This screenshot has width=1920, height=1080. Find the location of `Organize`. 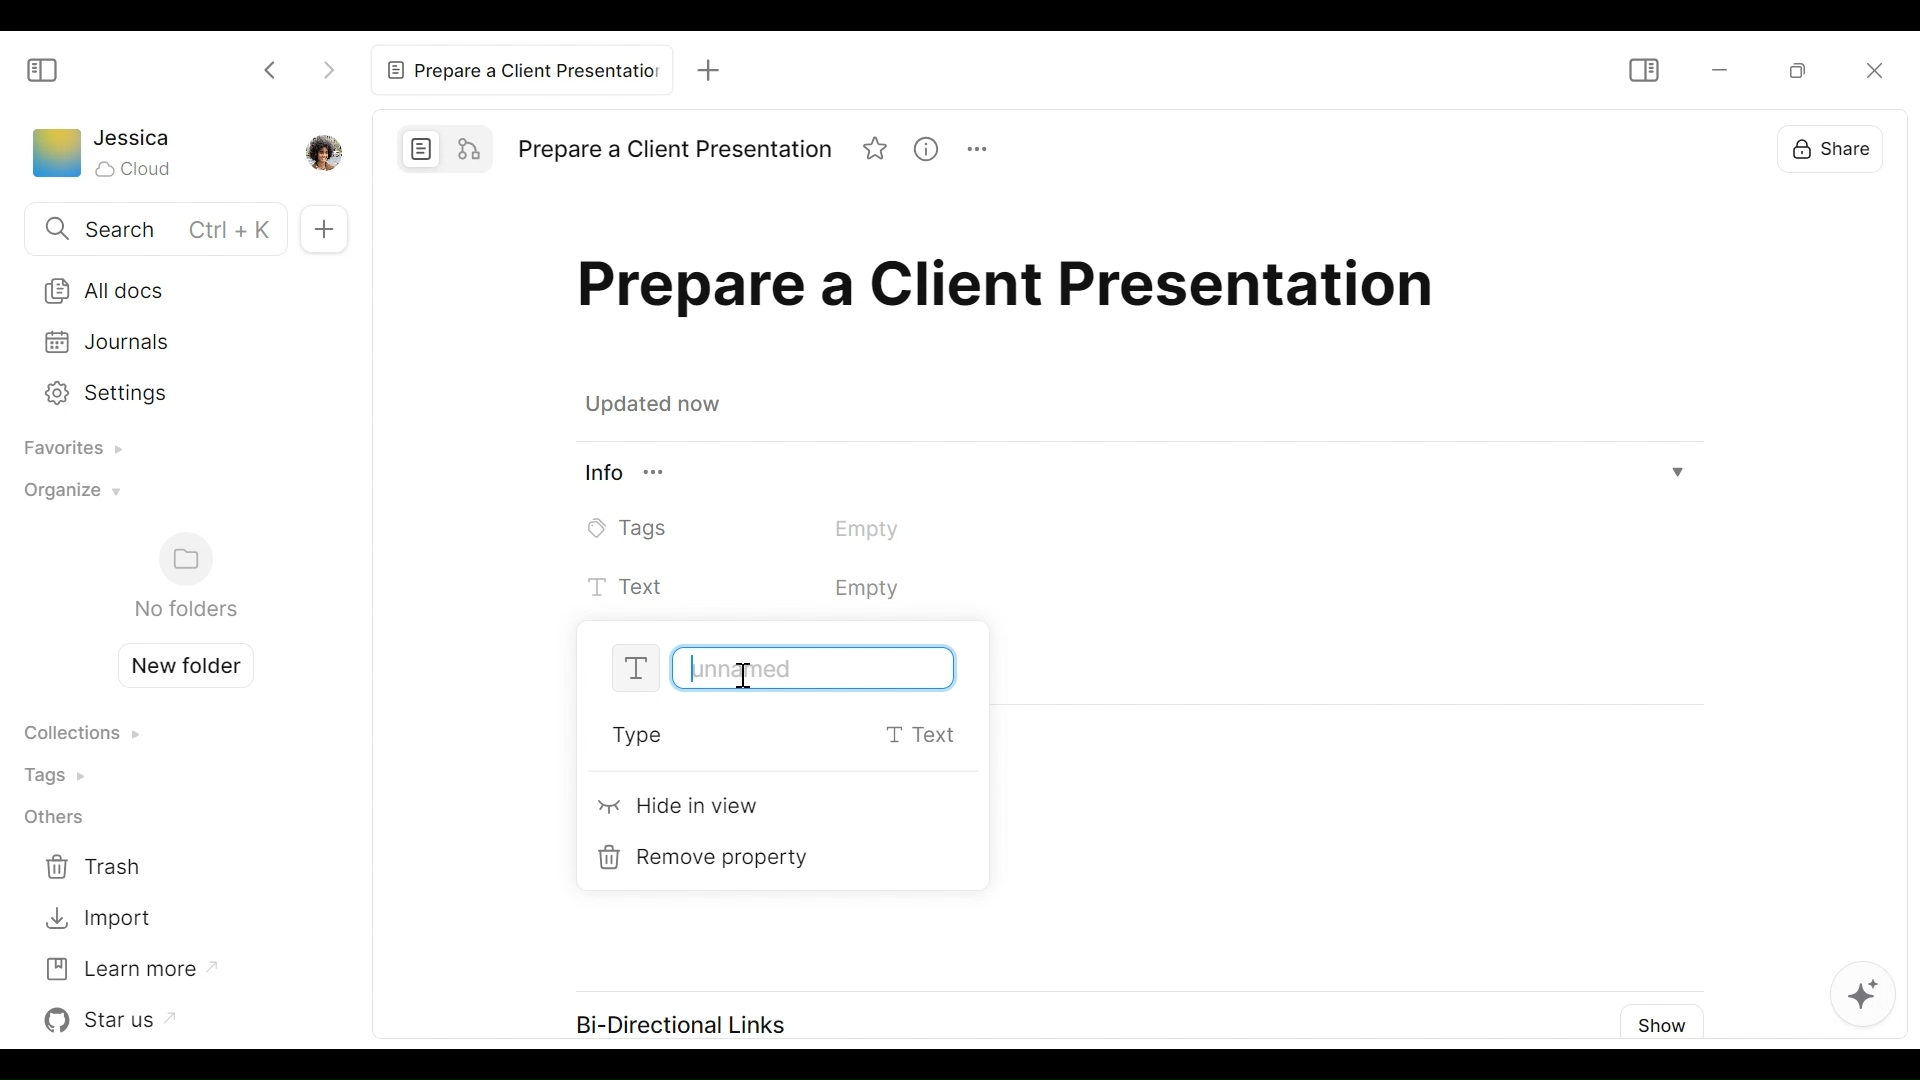

Organize is located at coordinates (67, 496).